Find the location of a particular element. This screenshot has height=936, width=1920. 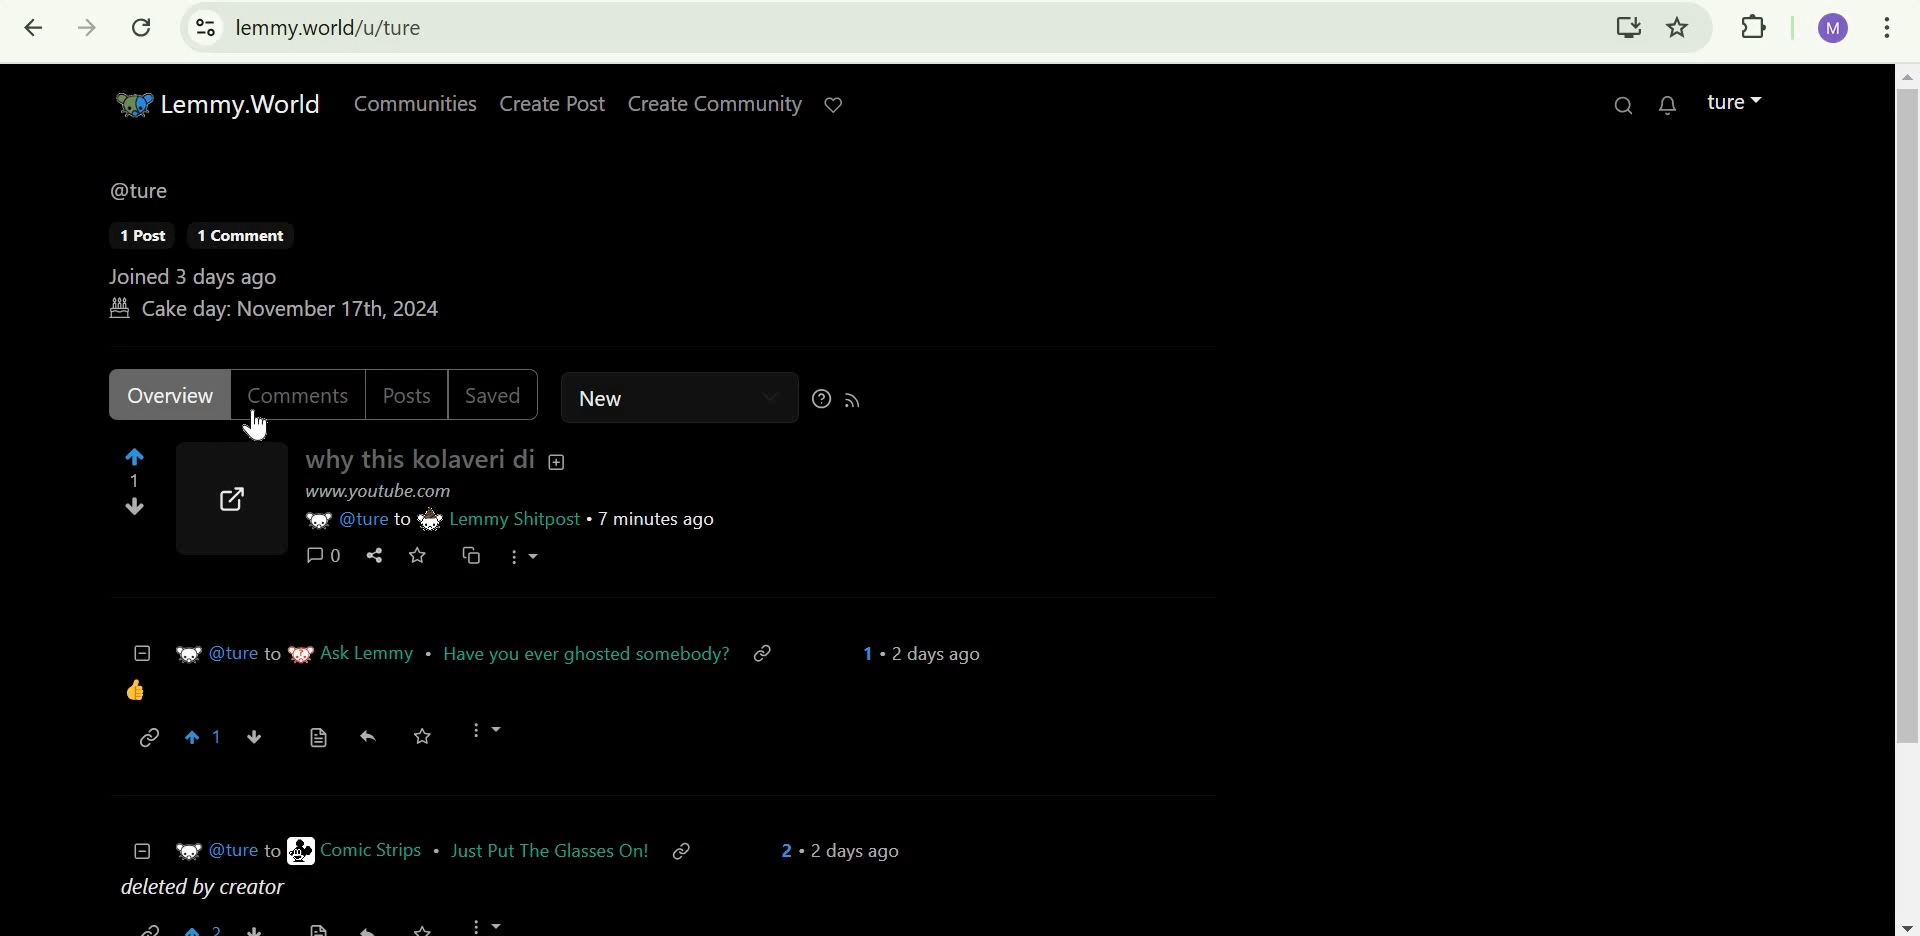

extensions is located at coordinates (1755, 28).